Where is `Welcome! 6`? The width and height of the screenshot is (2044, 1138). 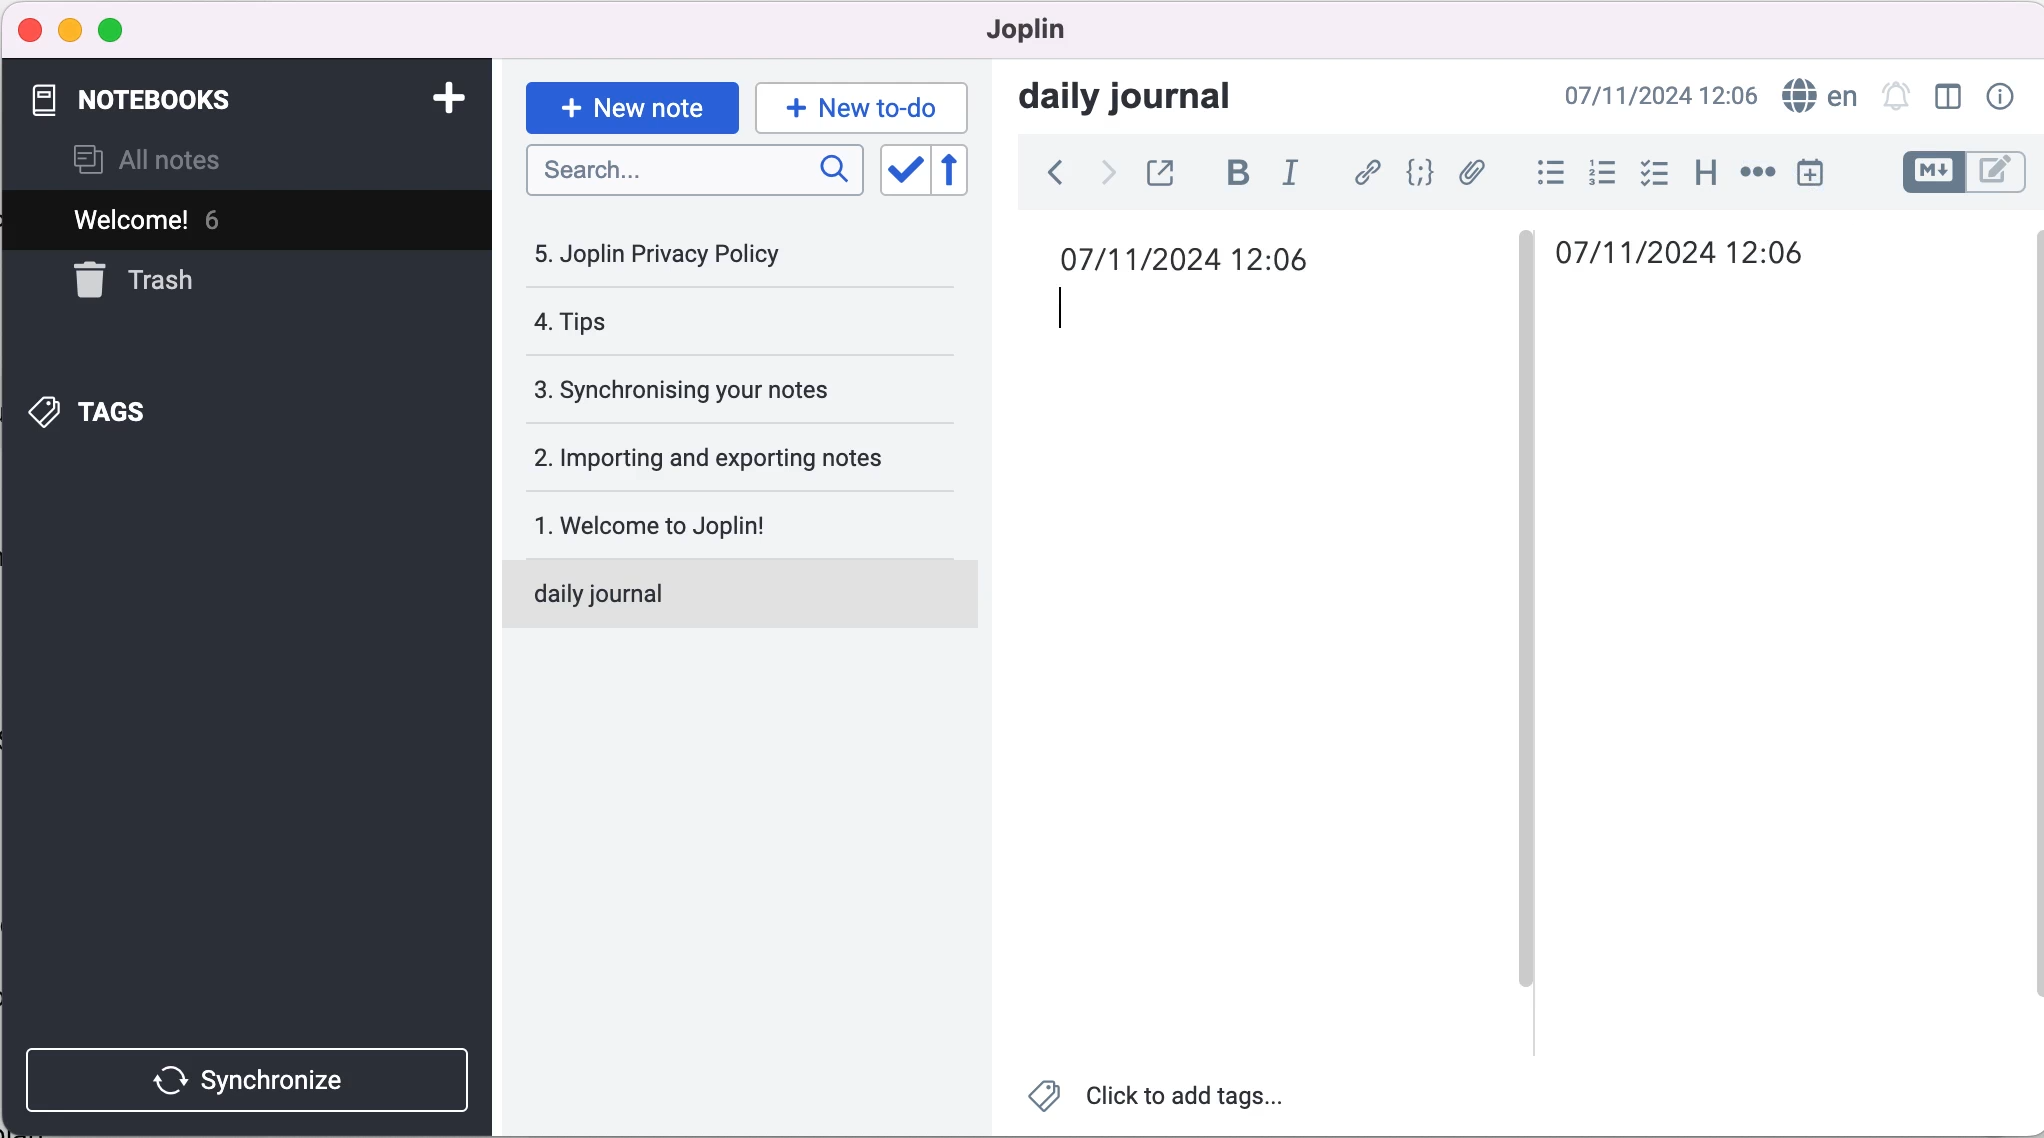
Welcome! 6 is located at coordinates (201, 223).